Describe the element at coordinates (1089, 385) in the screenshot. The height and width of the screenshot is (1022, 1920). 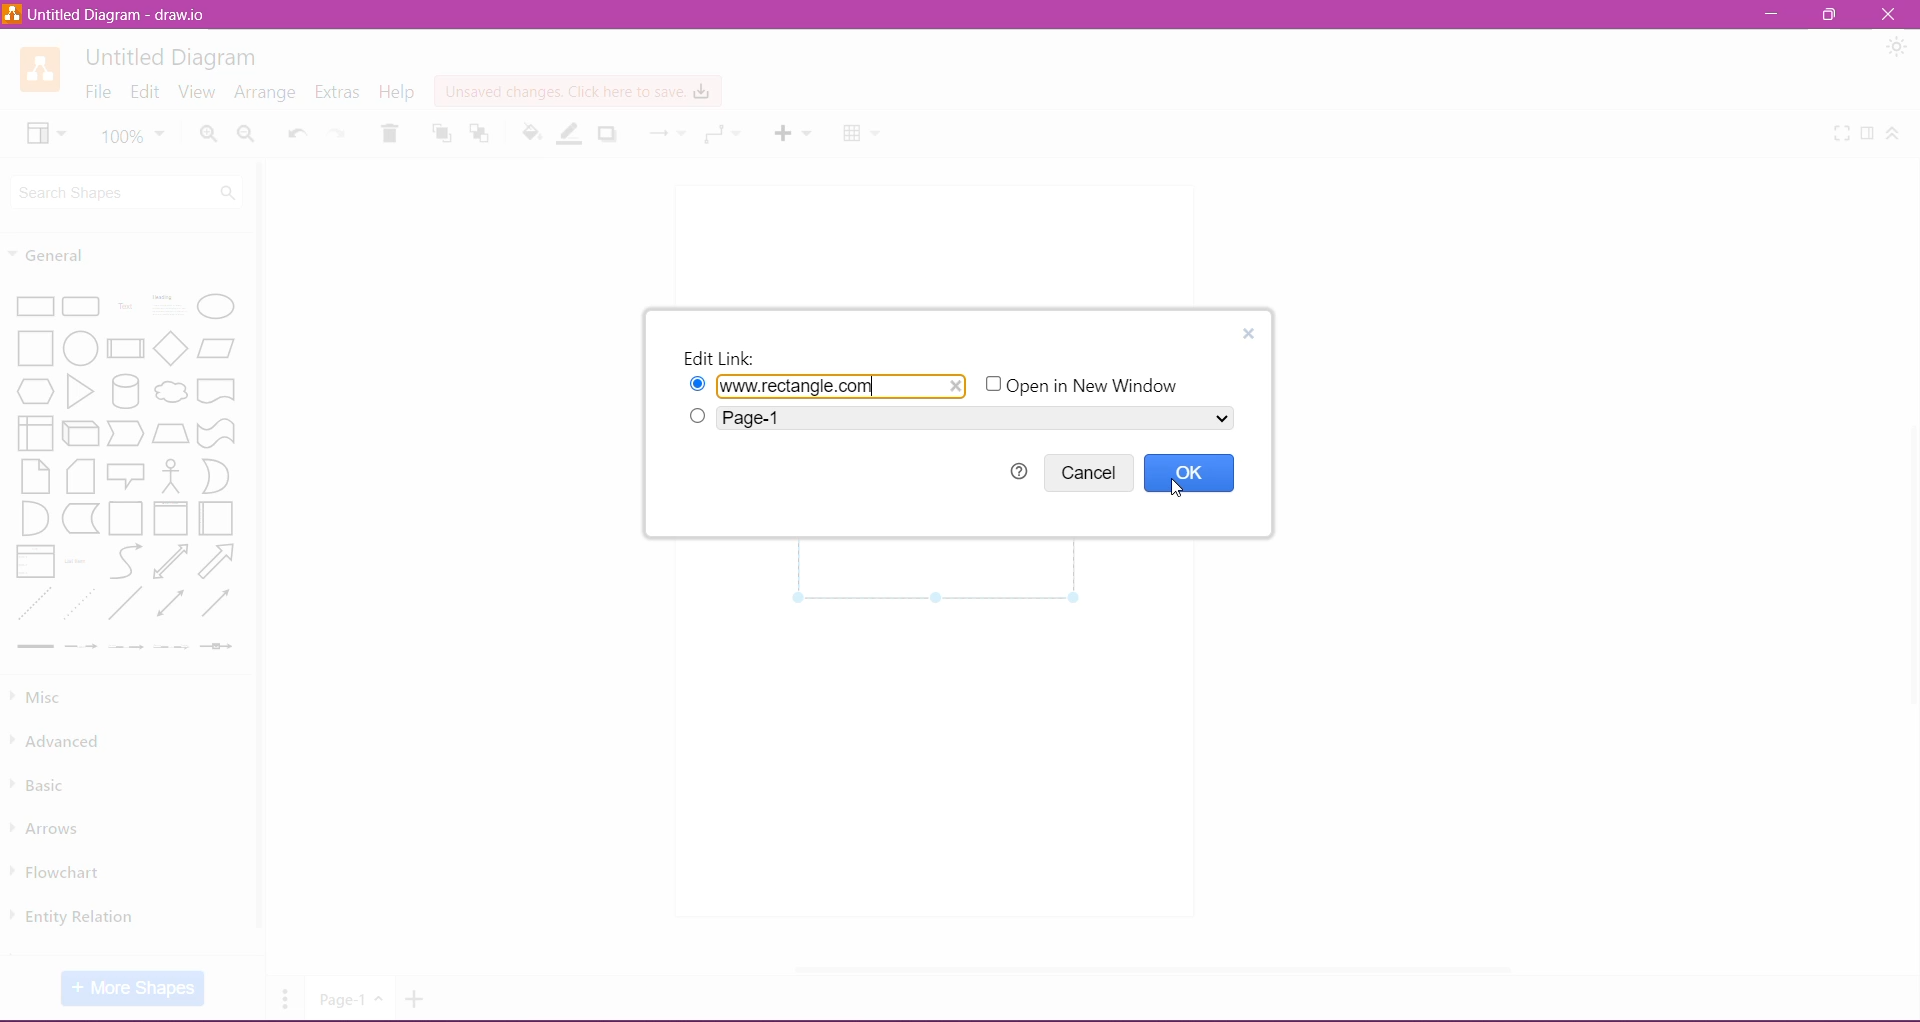
I see `Open in New Window - click to enable/disable` at that location.